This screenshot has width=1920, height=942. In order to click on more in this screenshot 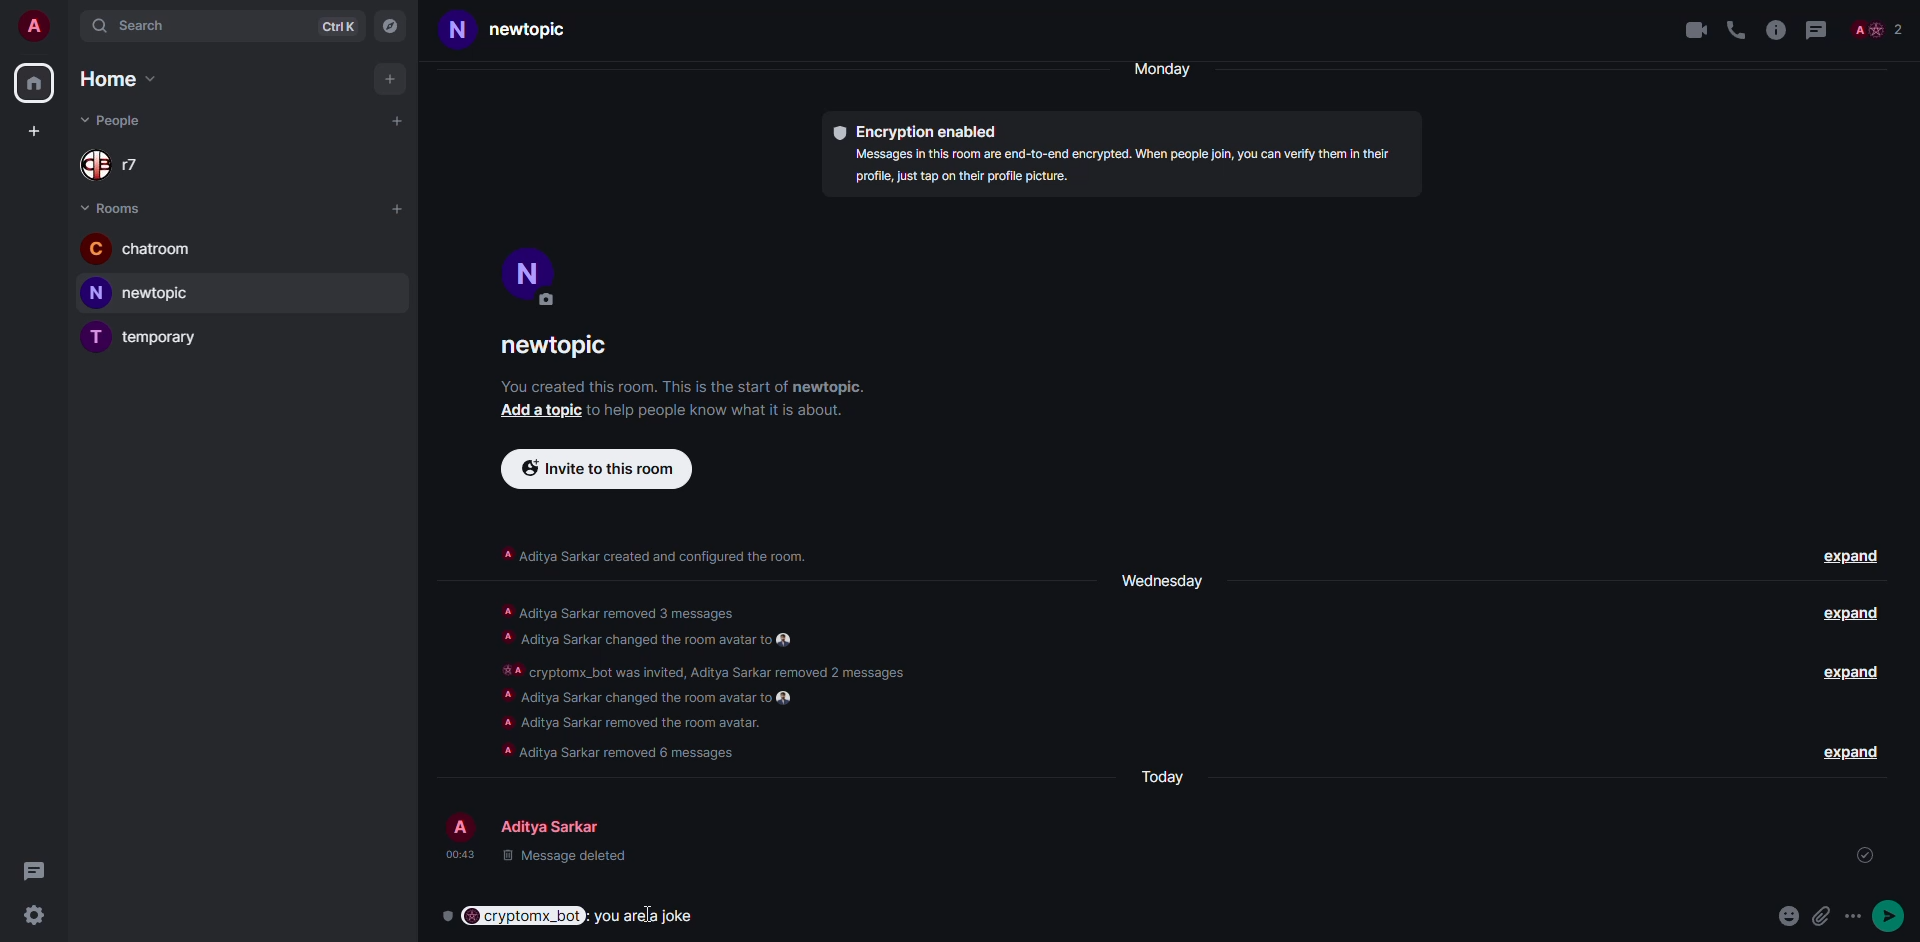, I will do `click(1857, 916)`.